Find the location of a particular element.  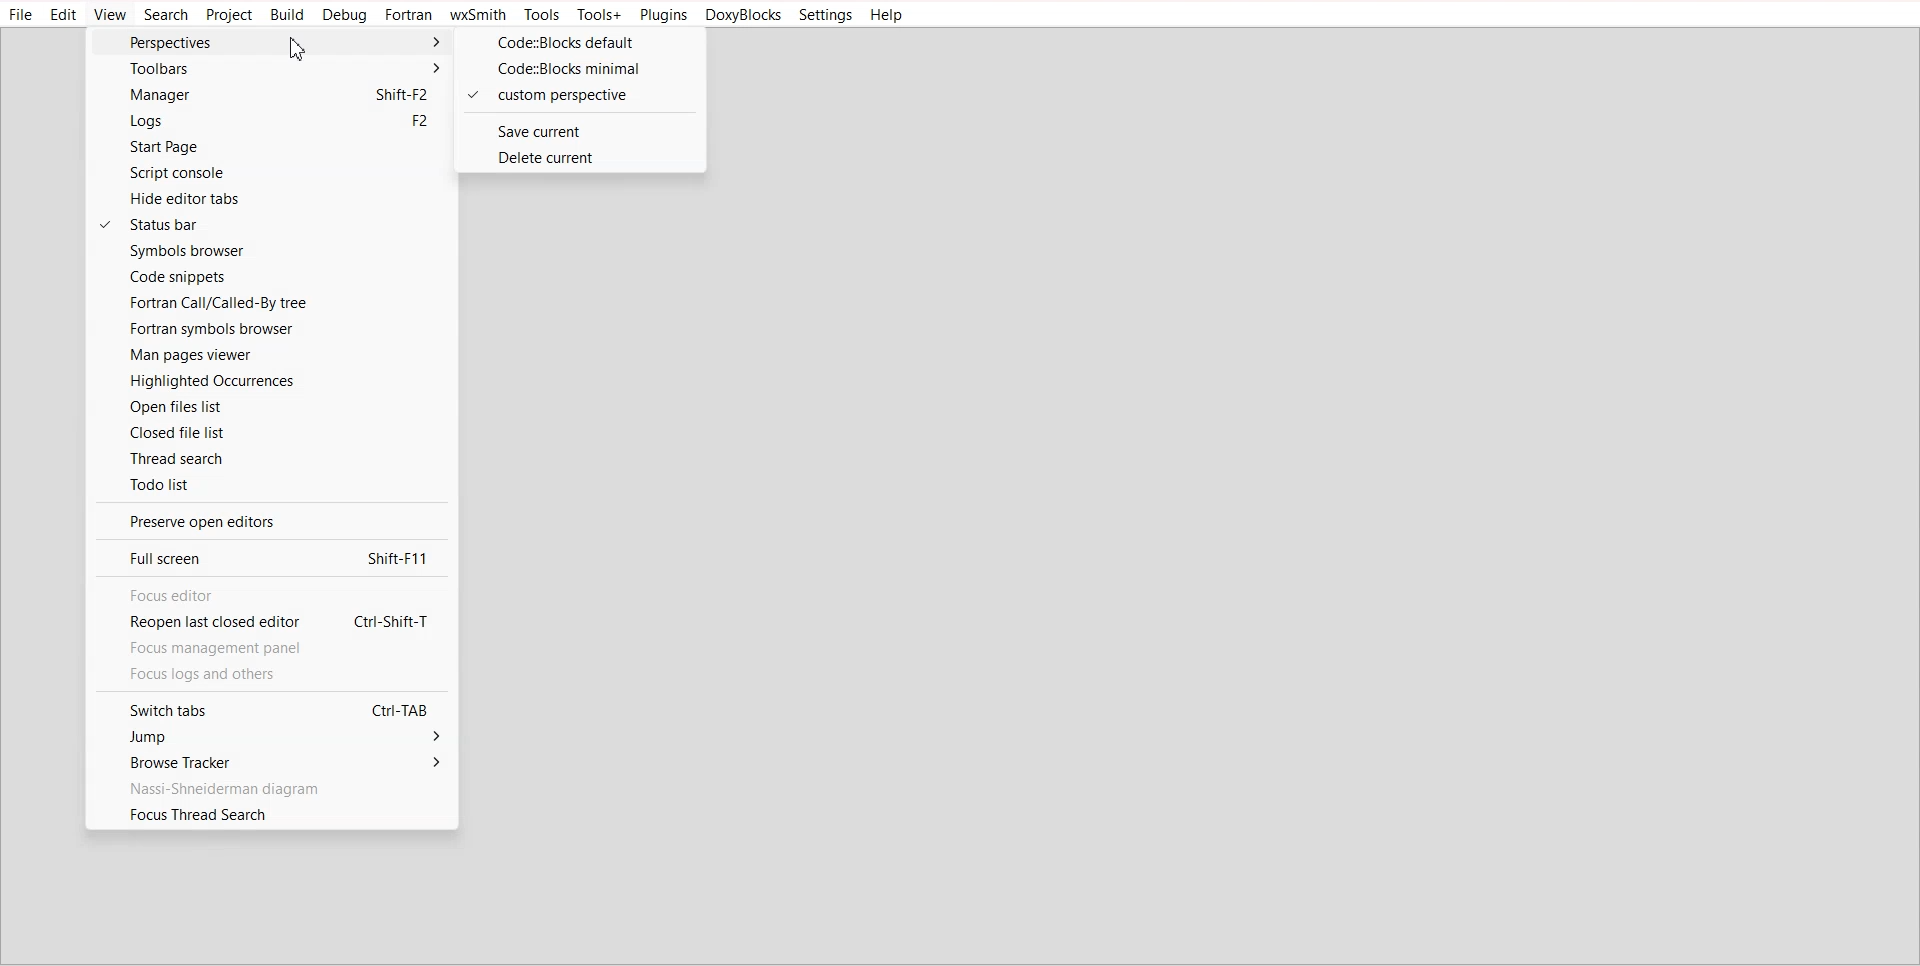

Closed file list is located at coordinates (272, 432).